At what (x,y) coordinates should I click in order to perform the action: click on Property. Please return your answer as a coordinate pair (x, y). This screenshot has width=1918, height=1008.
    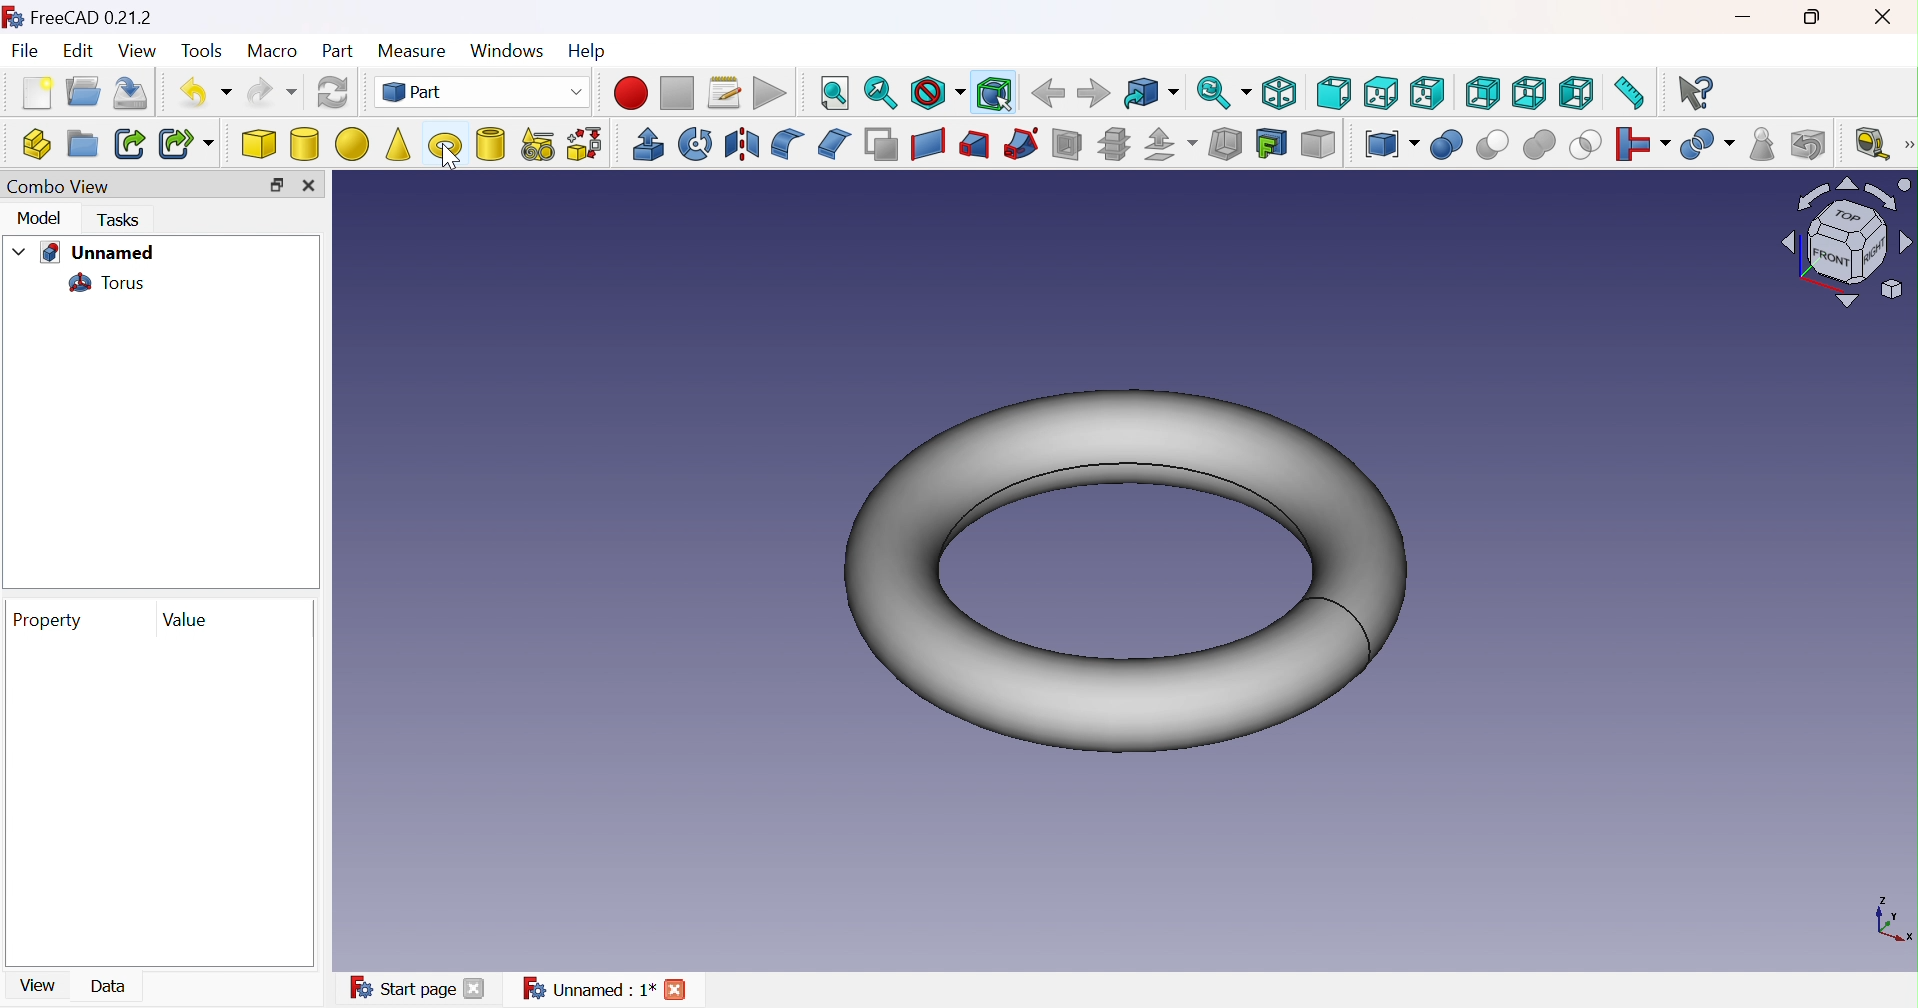
    Looking at the image, I should click on (46, 620).